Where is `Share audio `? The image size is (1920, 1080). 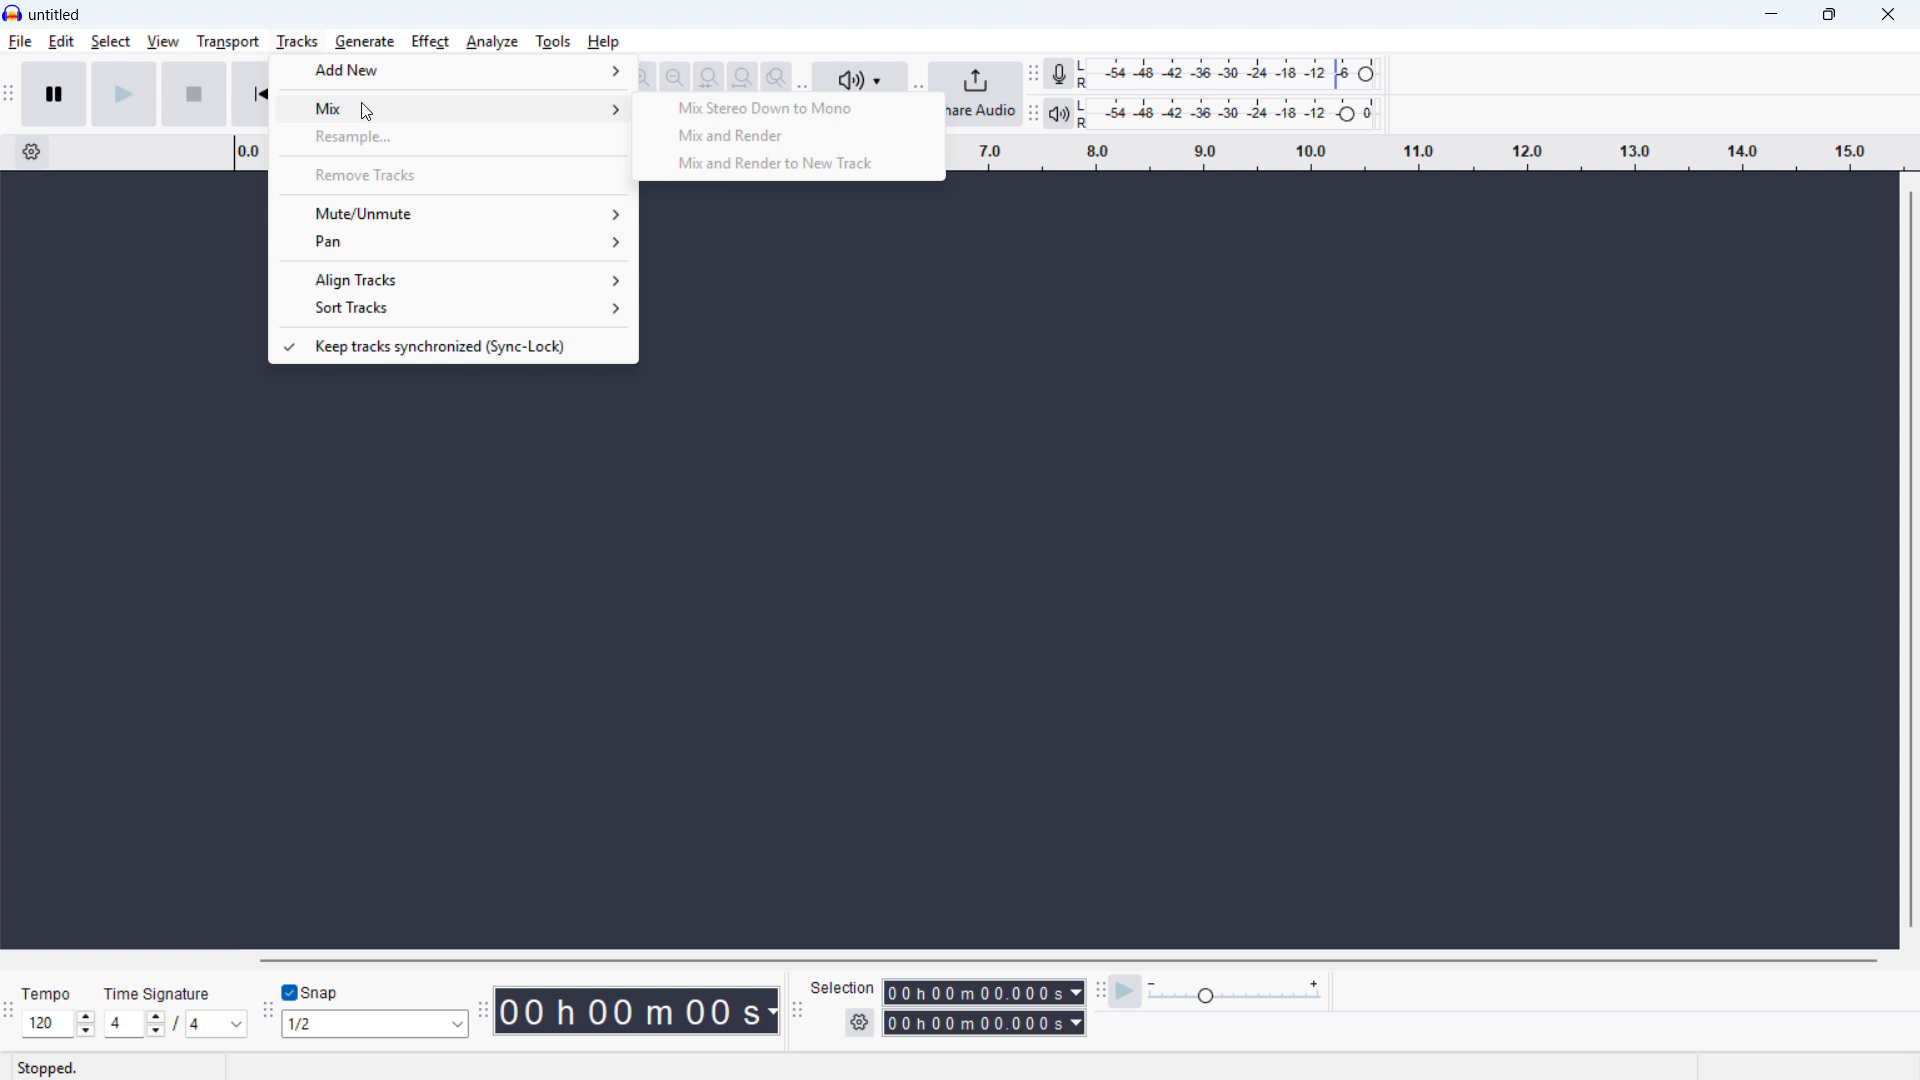
Share audio  is located at coordinates (983, 94).